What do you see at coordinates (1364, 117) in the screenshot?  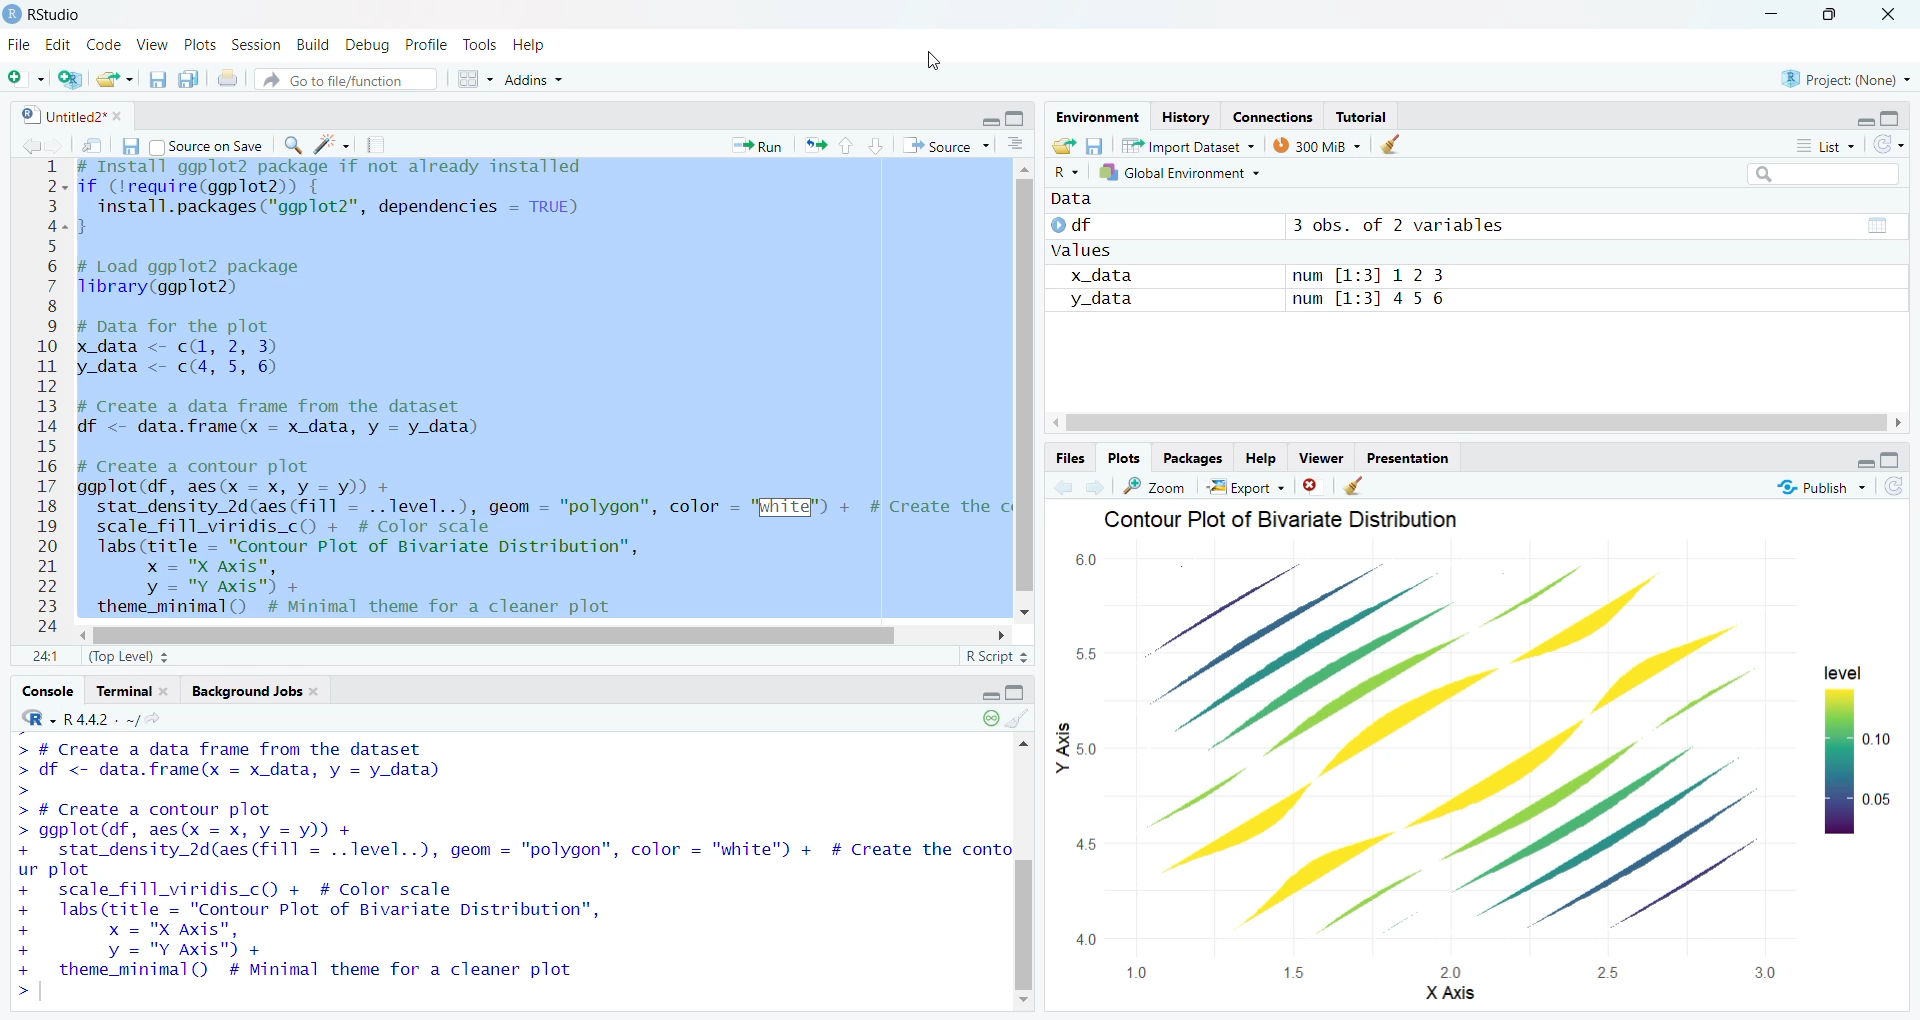 I see `Tutorial` at bounding box center [1364, 117].